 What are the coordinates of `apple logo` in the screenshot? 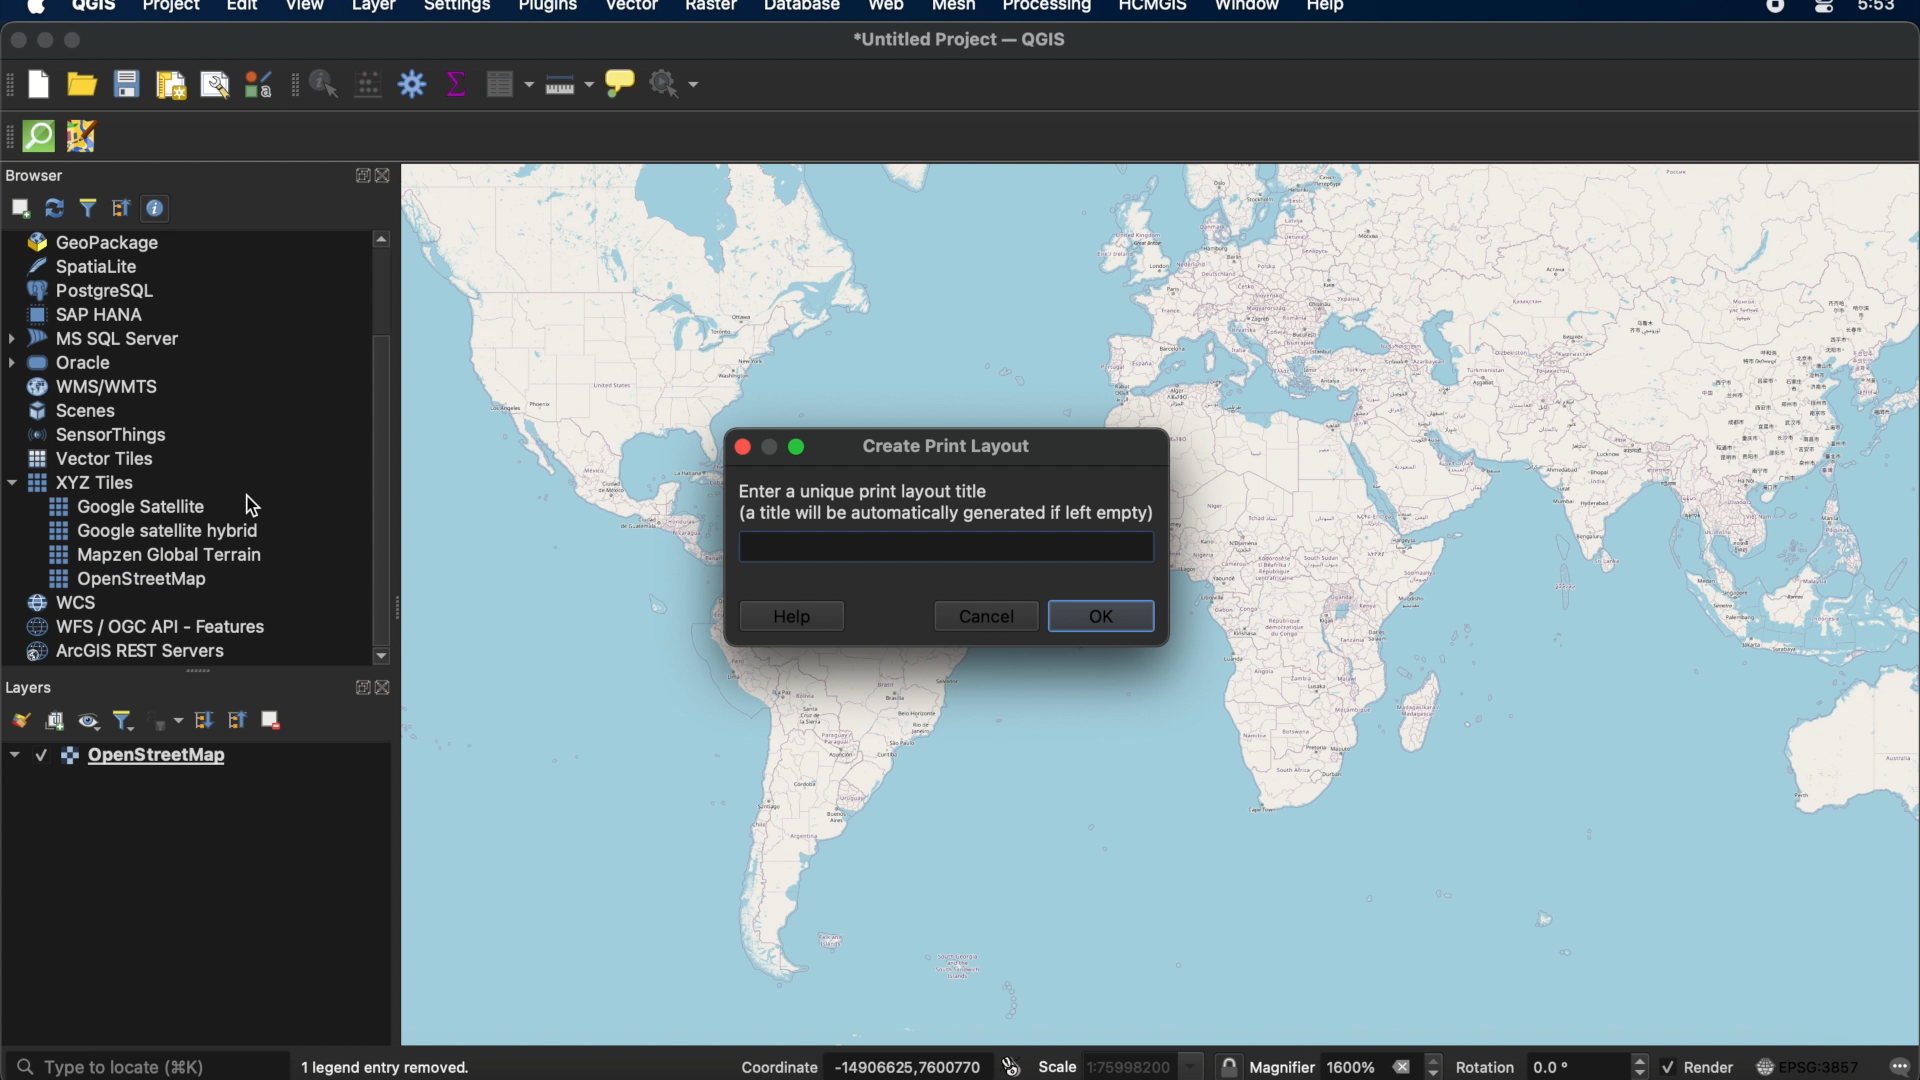 It's located at (36, 8).